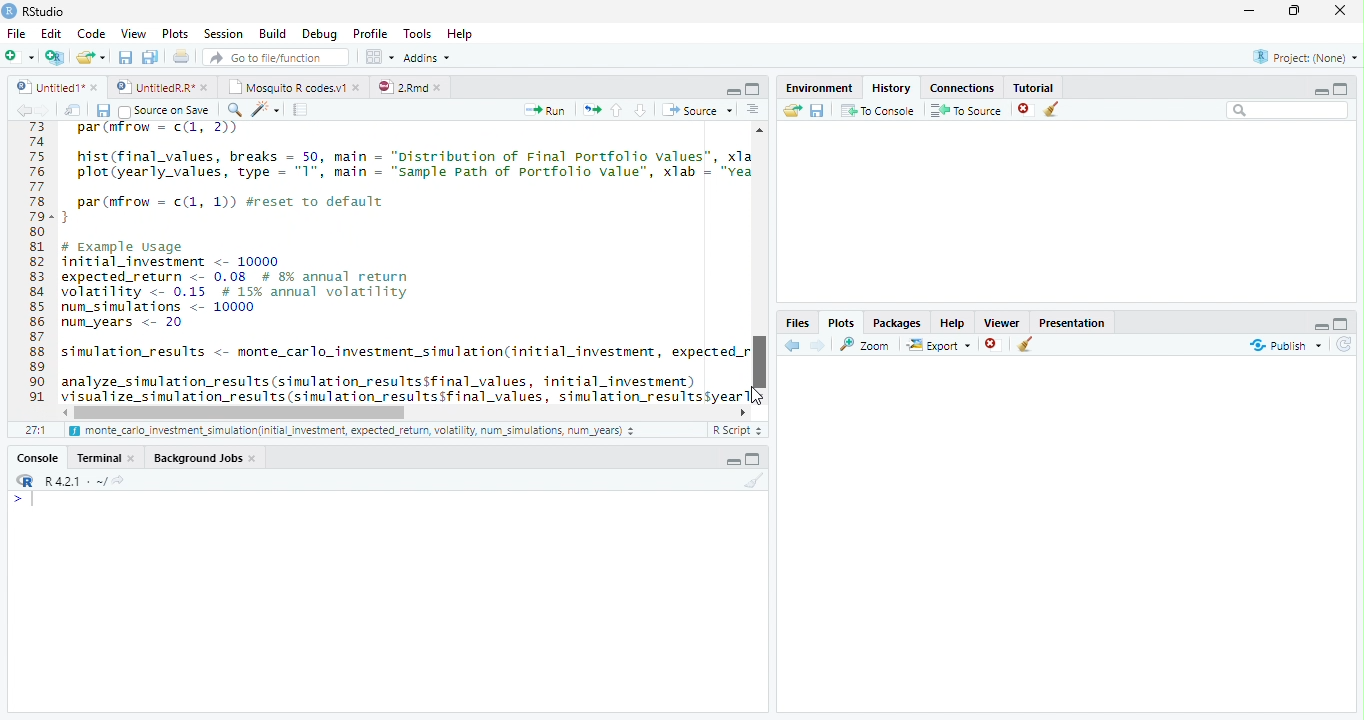 The image size is (1364, 720). I want to click on Save, so click(103, 110).